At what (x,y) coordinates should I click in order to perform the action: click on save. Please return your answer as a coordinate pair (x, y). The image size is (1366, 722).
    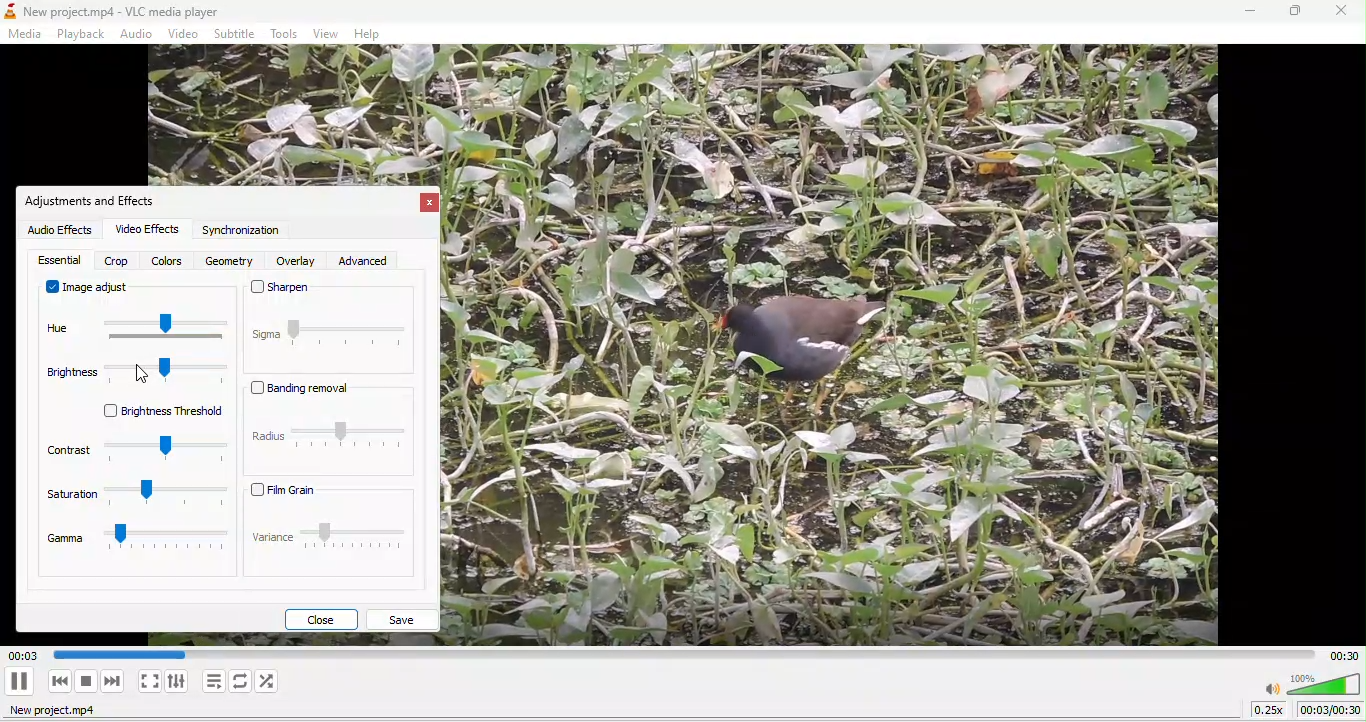
    Looking at the image, I should click on (407, 620).